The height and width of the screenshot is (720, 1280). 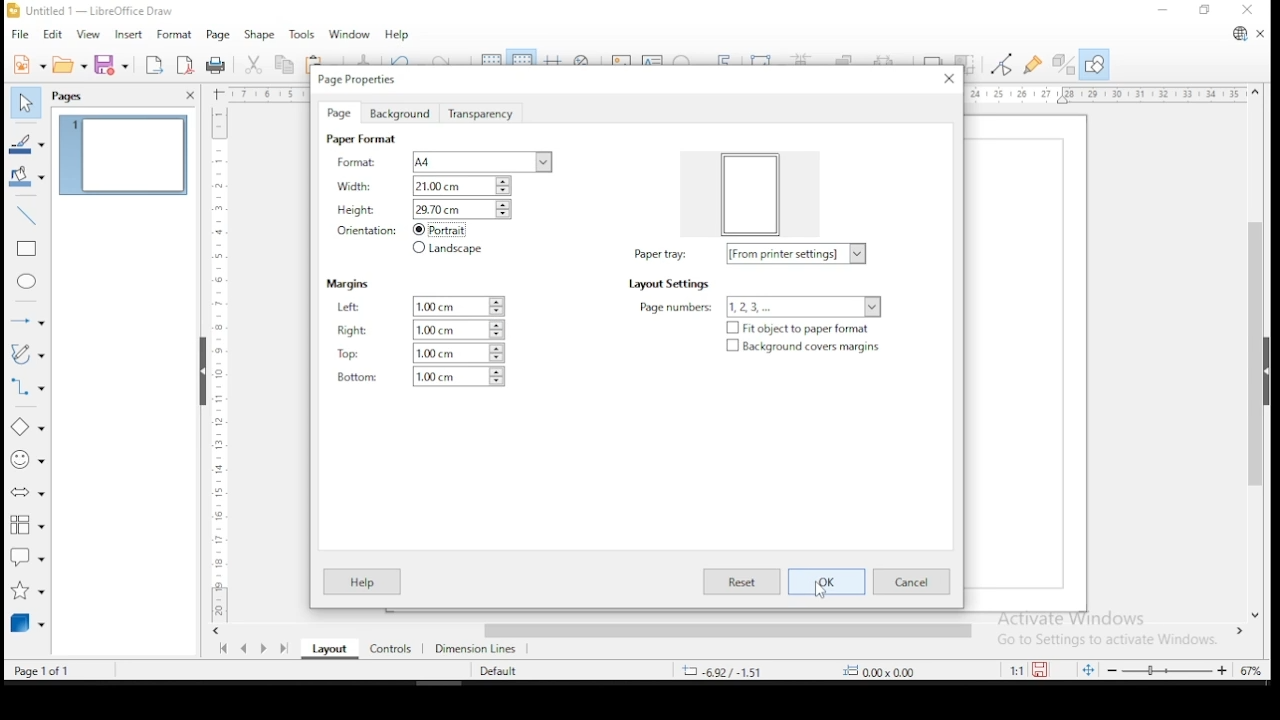 What do you see at coordinates (70, 96) in the screenshot?
I see `pages` at bounding box center [70, 96].